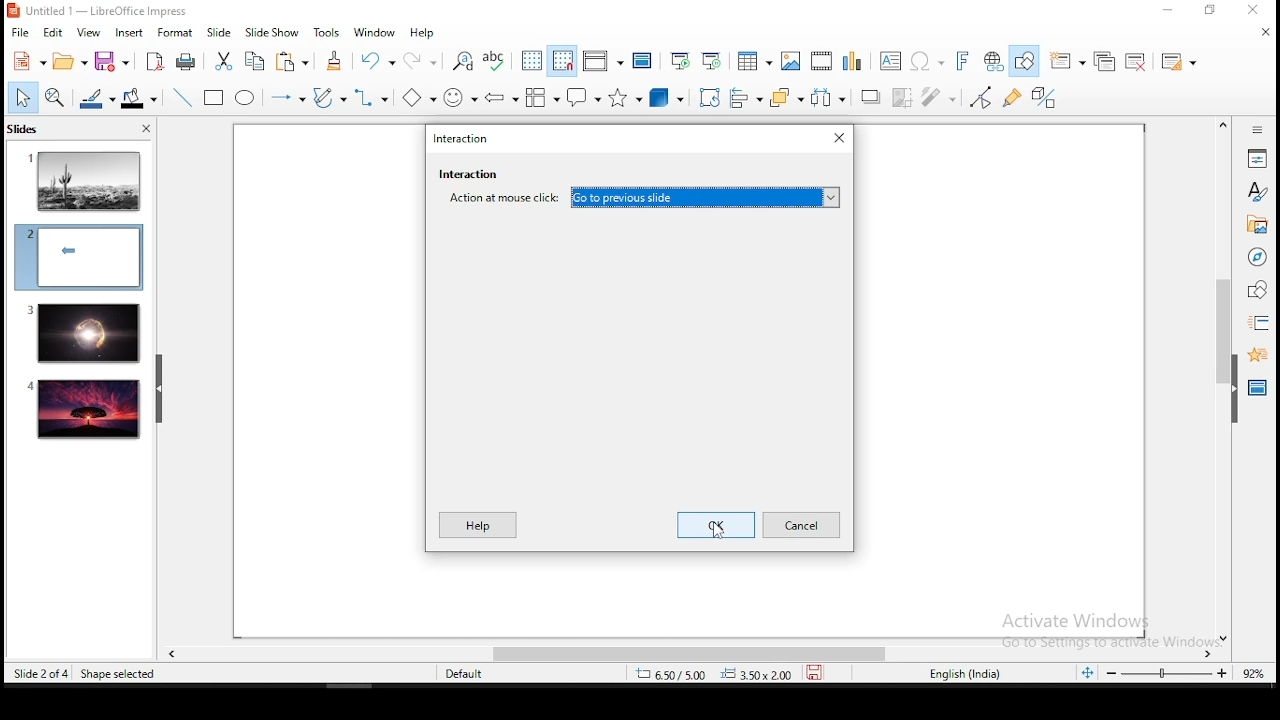 Image resolution: width=1280 pixels, height=720 pixels. I want to click on ellipse, so click(244, 98).